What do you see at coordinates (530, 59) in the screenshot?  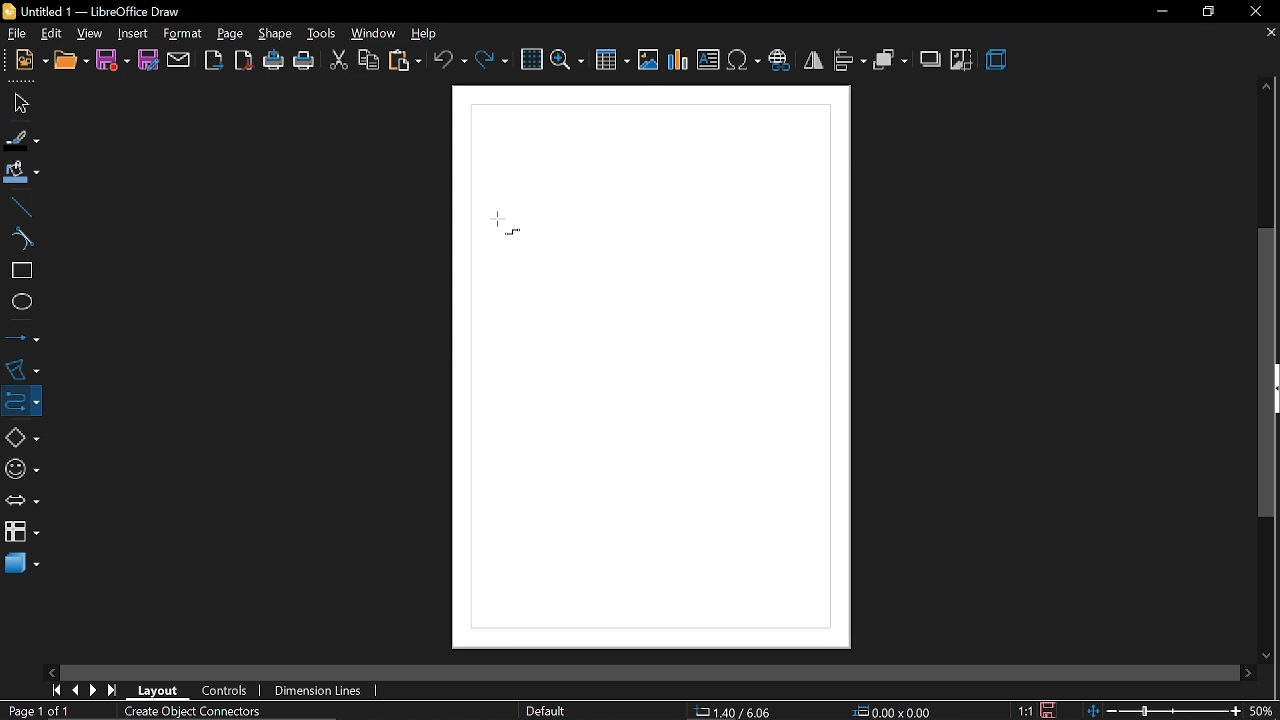 I see `grid` at bounding box center [530, 59].